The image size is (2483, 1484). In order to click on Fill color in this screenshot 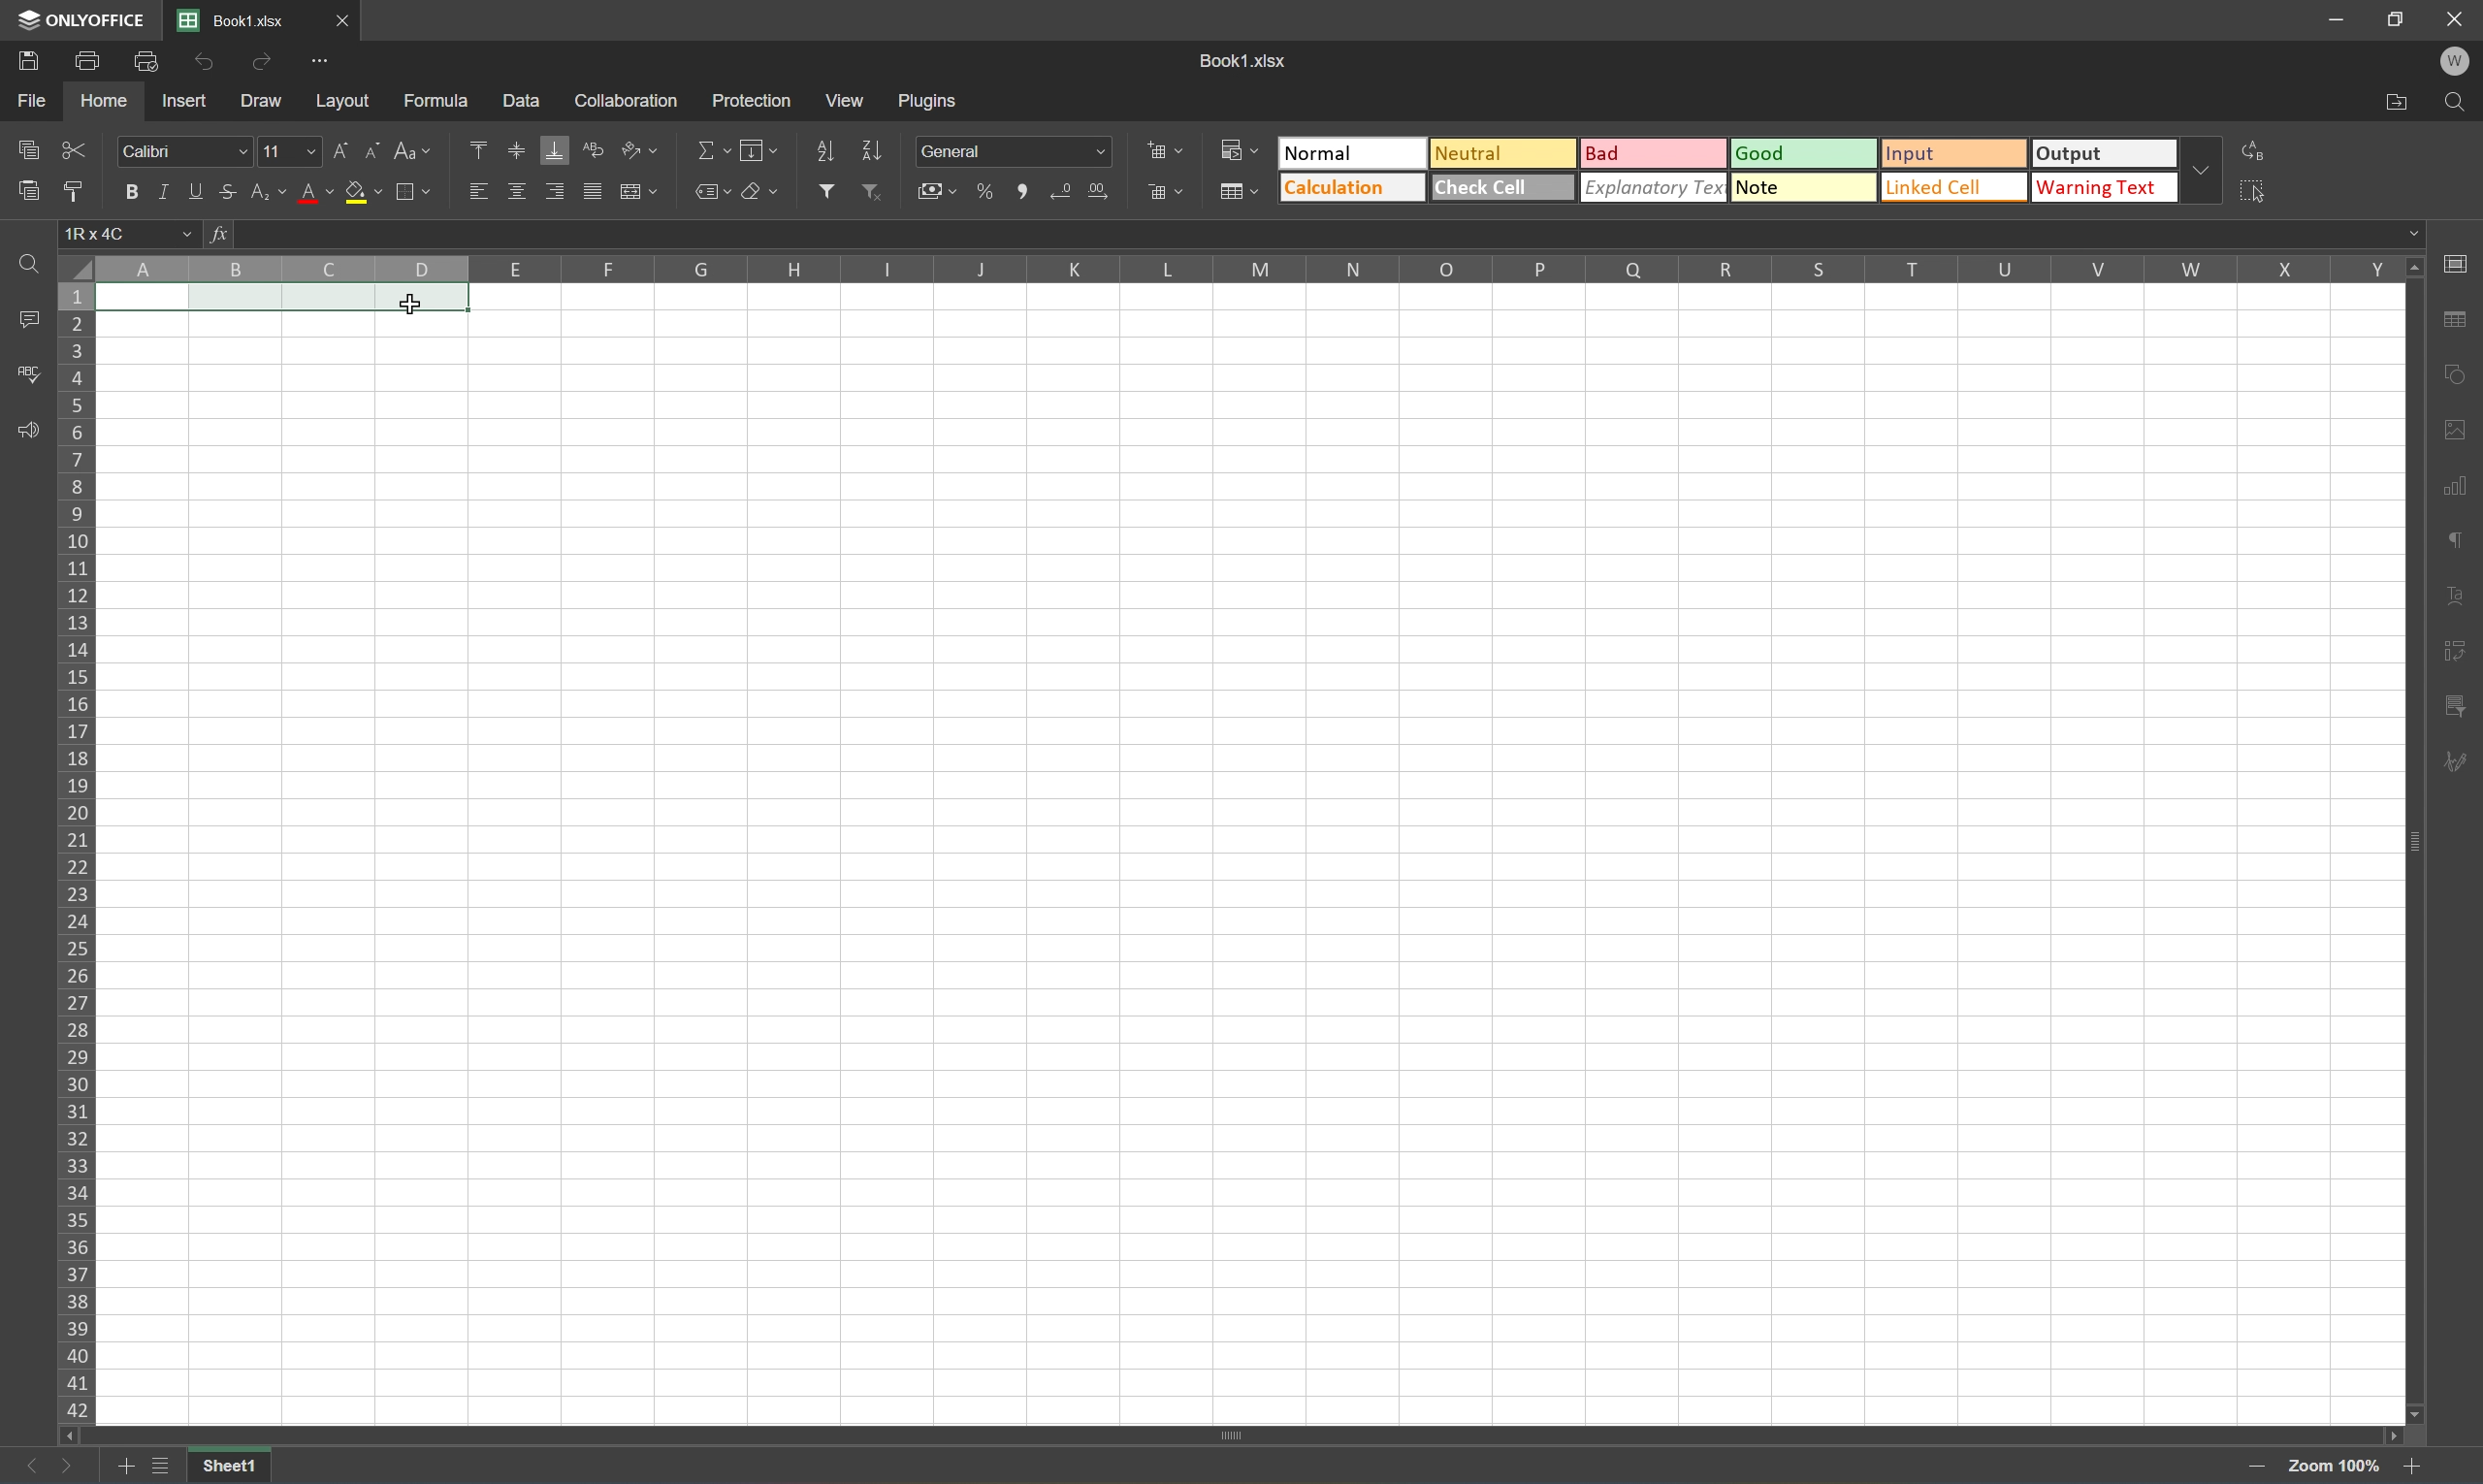, I will do `click(363, 193)`.